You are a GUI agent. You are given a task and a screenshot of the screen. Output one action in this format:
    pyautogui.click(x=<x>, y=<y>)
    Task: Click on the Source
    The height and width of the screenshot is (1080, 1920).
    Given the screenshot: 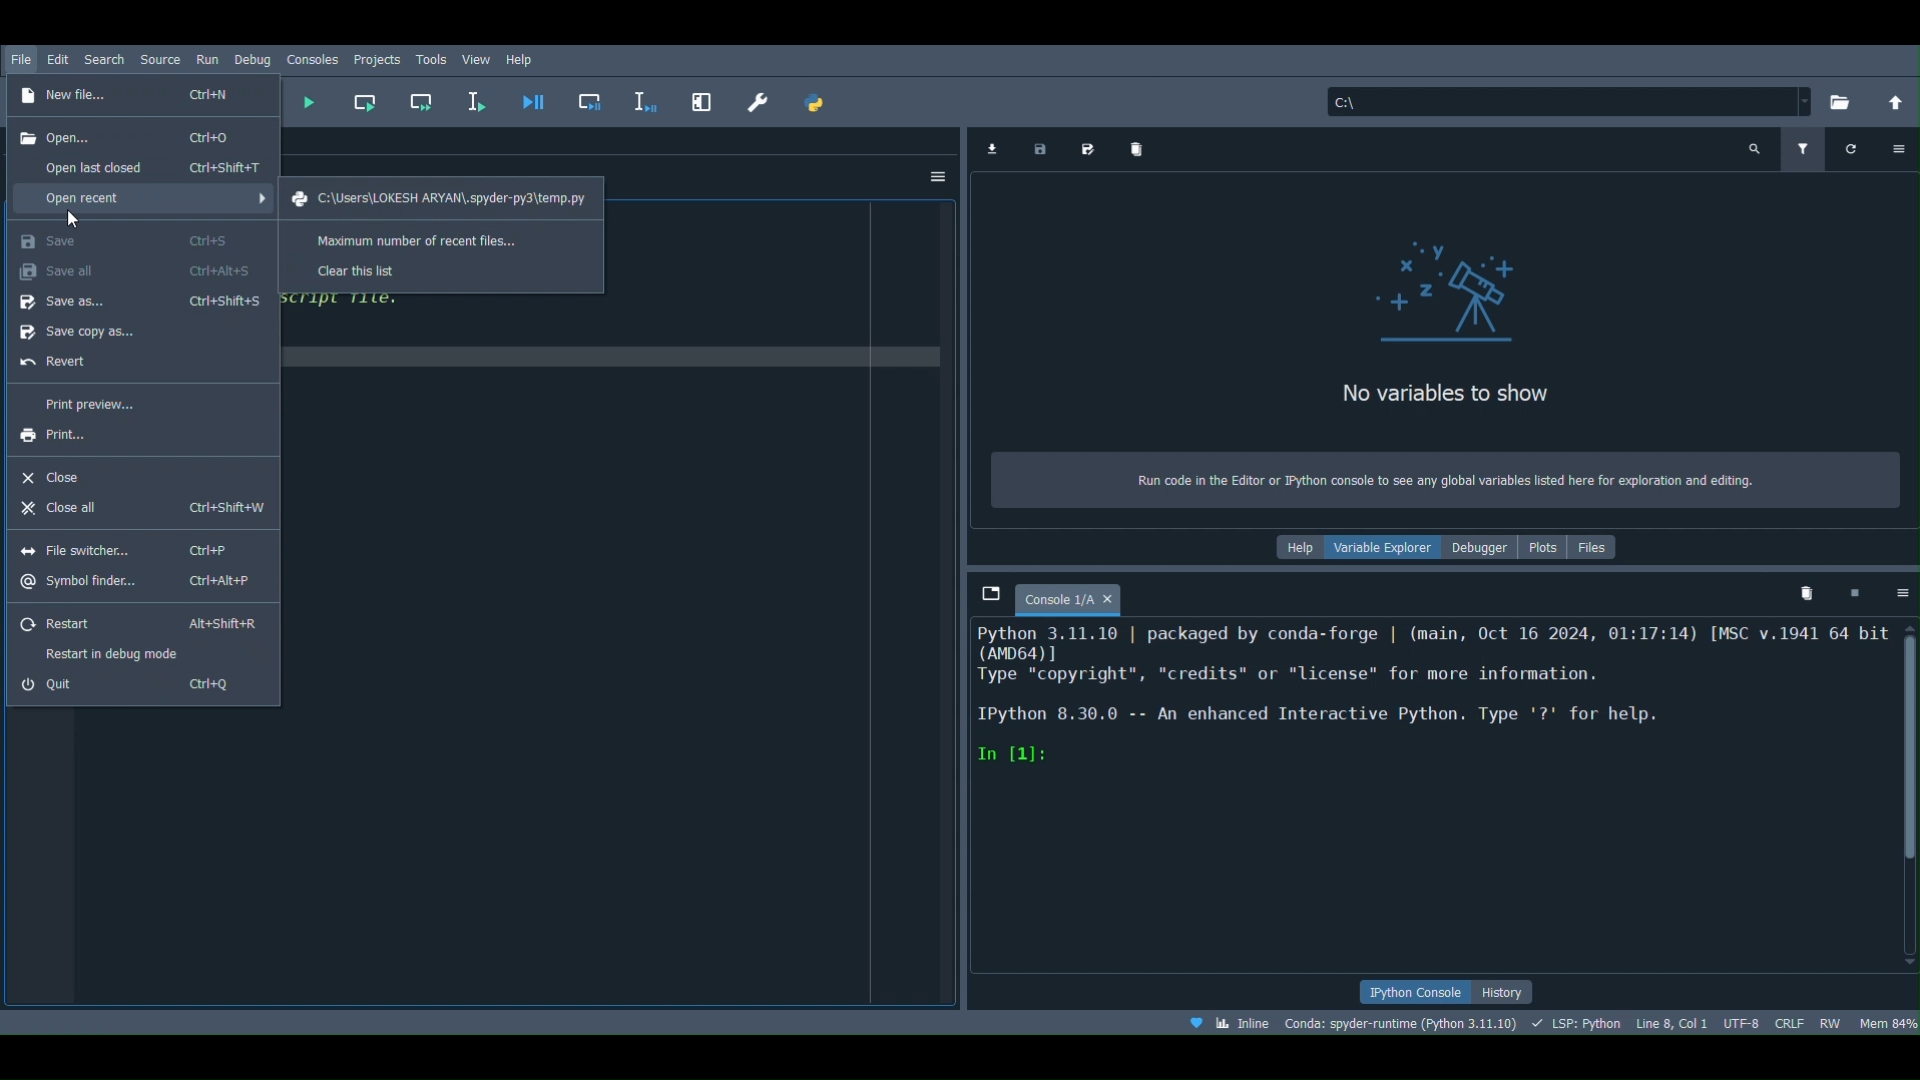 What is the action you would take?
    pyautogui.click(x=160, y=61)
    